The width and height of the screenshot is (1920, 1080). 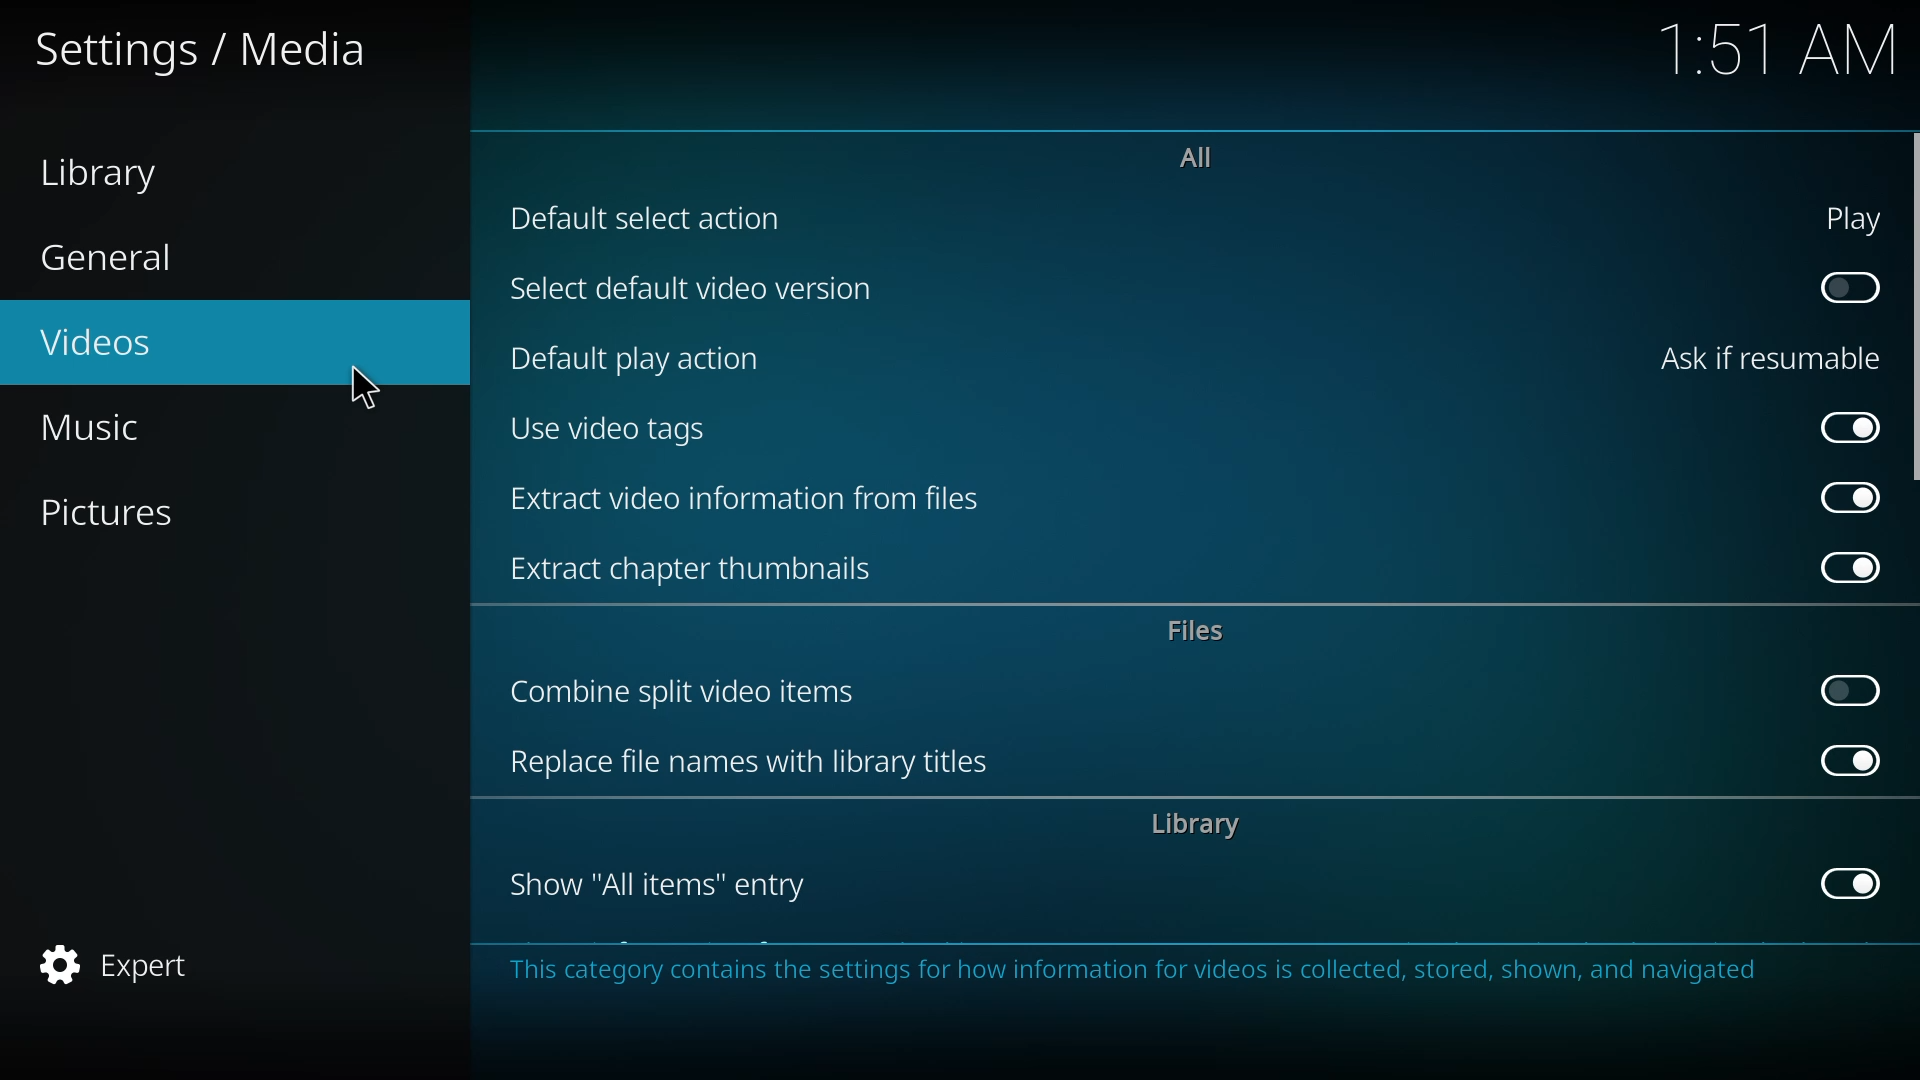 What do you see at coordinates (750, 497) in the screenshot?
I see `extract video information from files` at bounding box center [750, 497].